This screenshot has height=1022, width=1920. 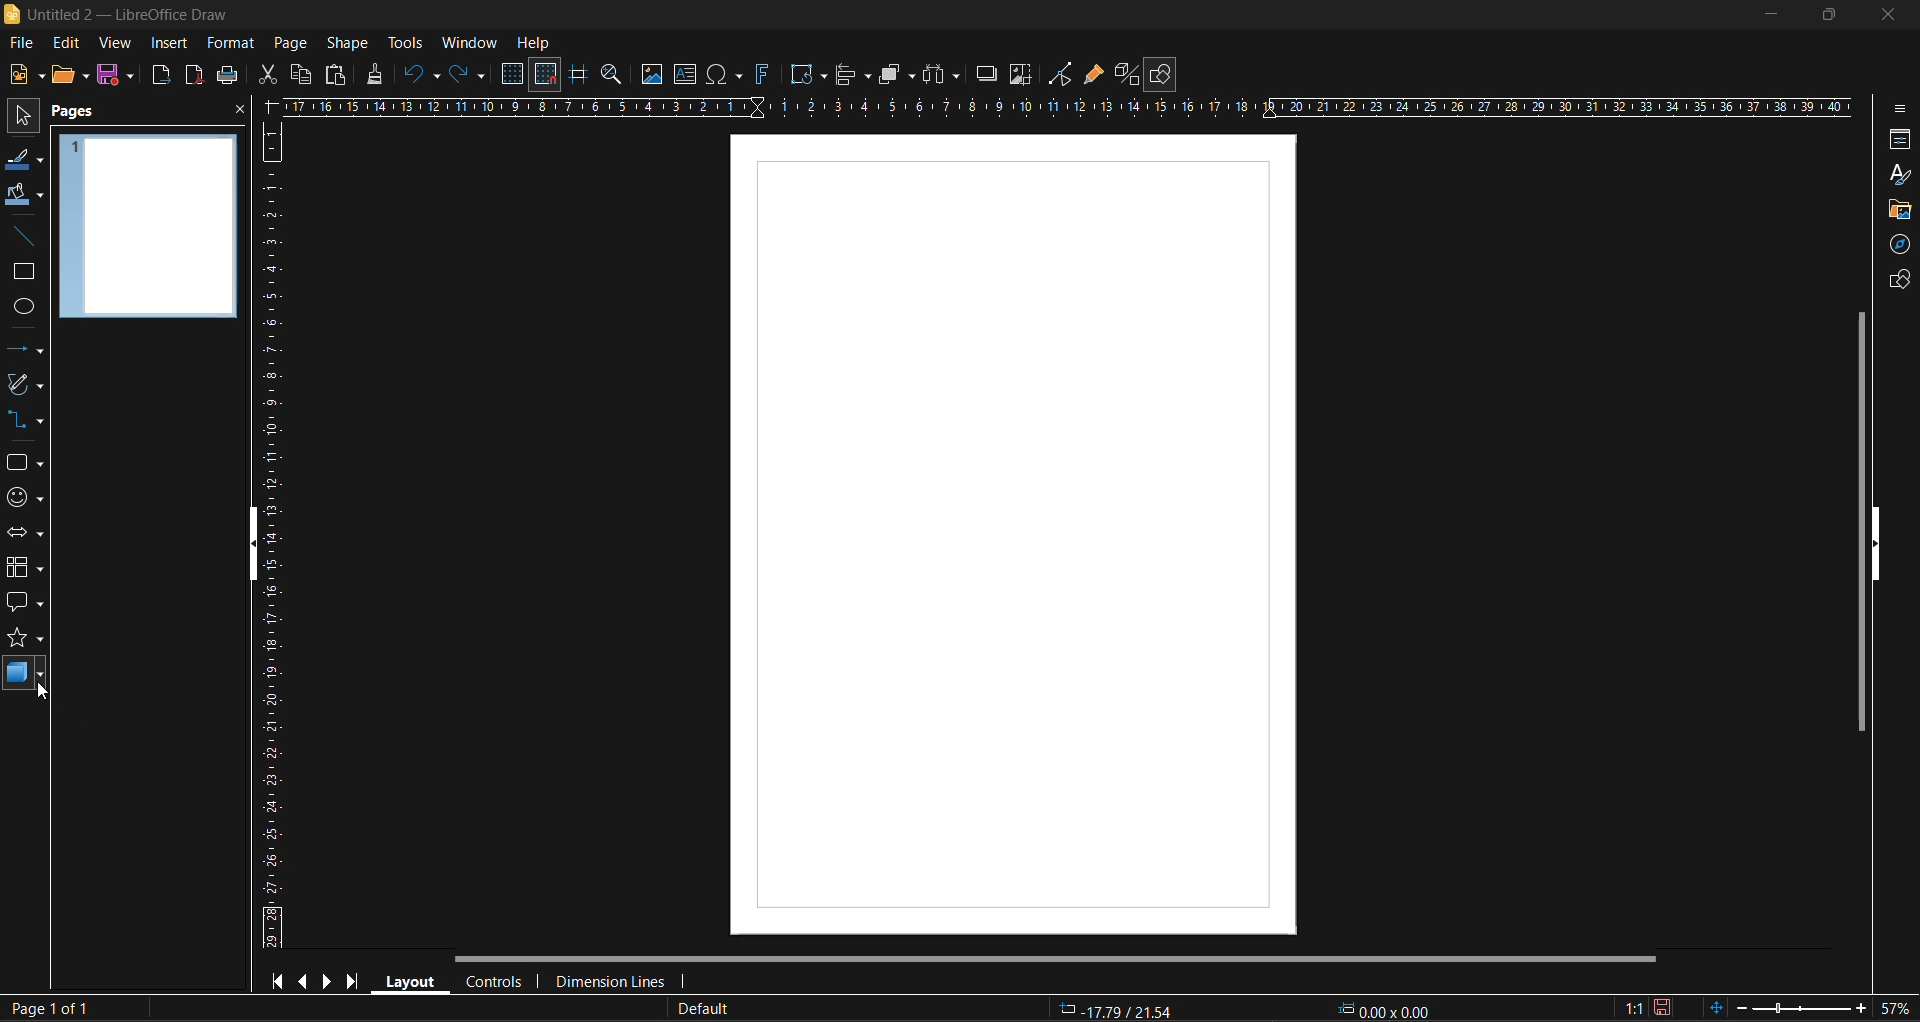 I want to click on special characters, so click(x=729, y=75).